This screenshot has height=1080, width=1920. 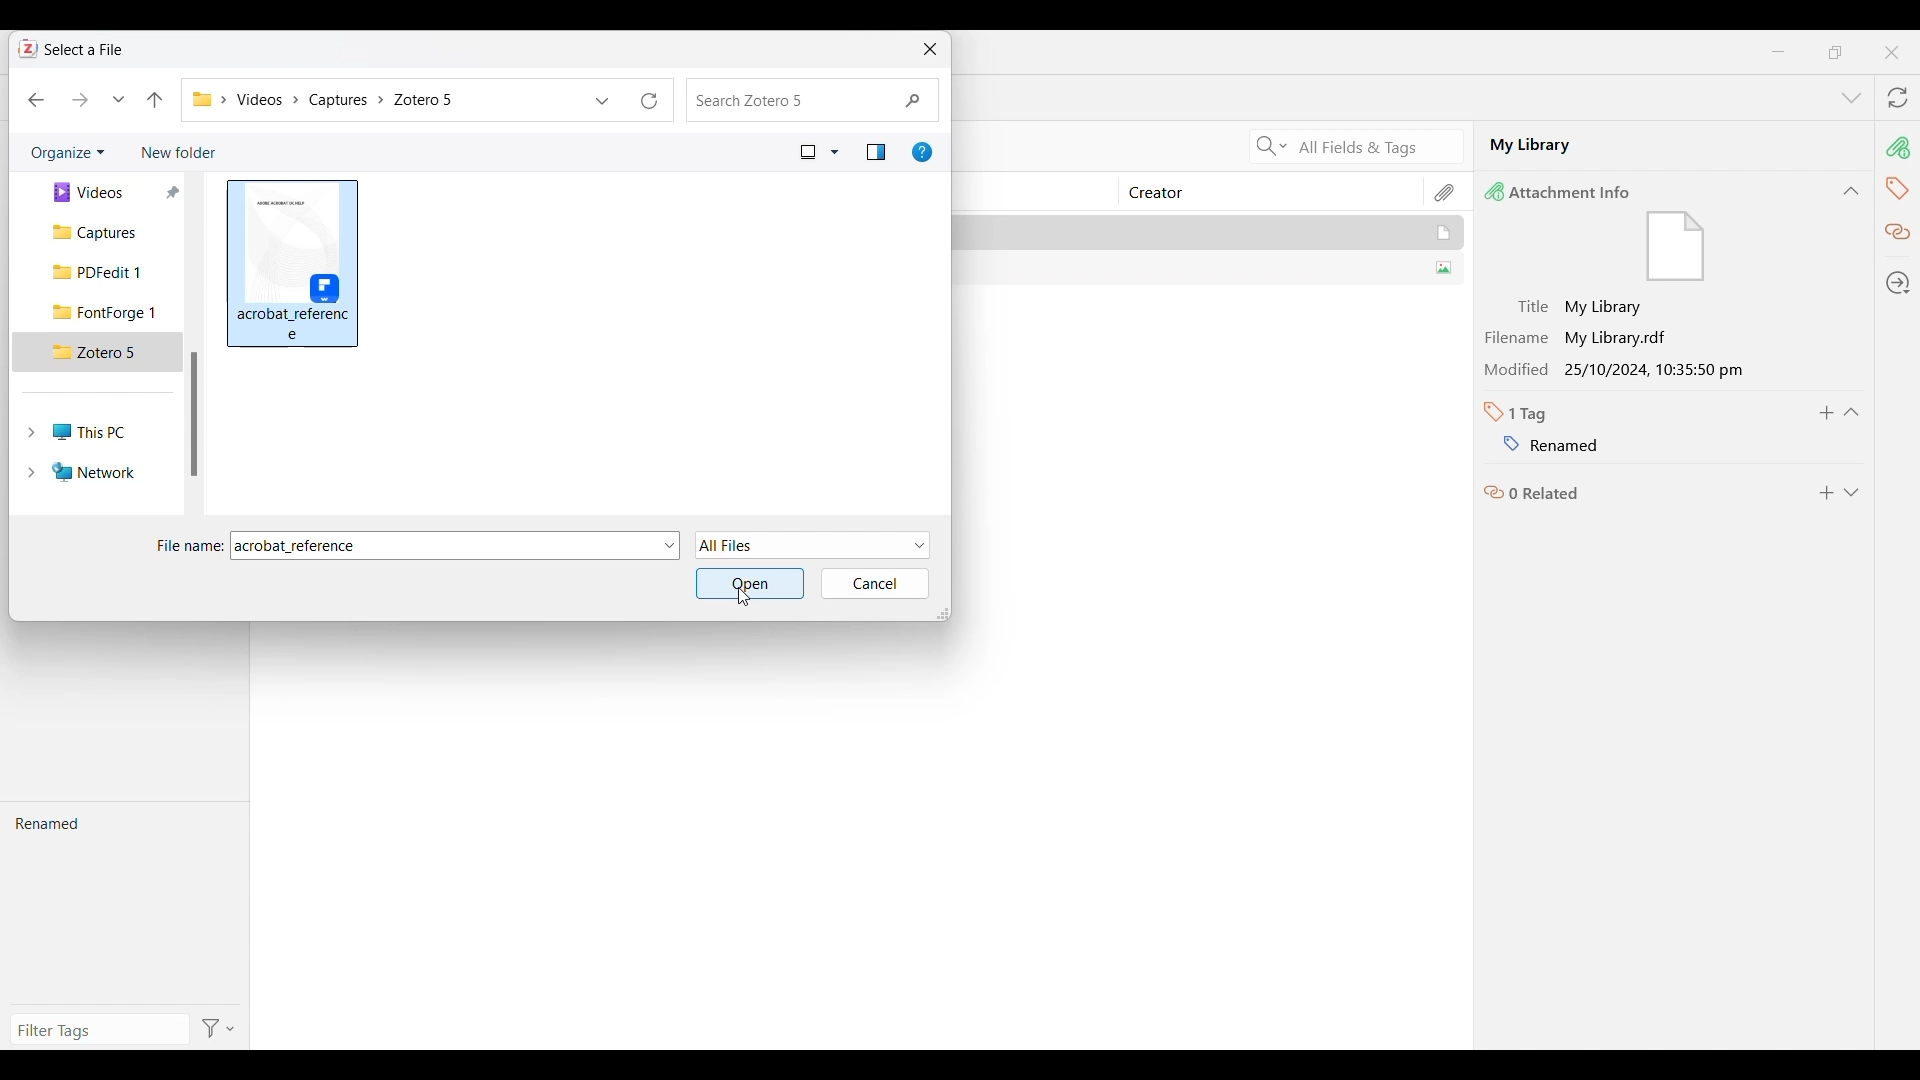 What do you see at coordinates (1778, 52) in the screenshot?
I see `Minimize` at bounding box center [1778, 52].